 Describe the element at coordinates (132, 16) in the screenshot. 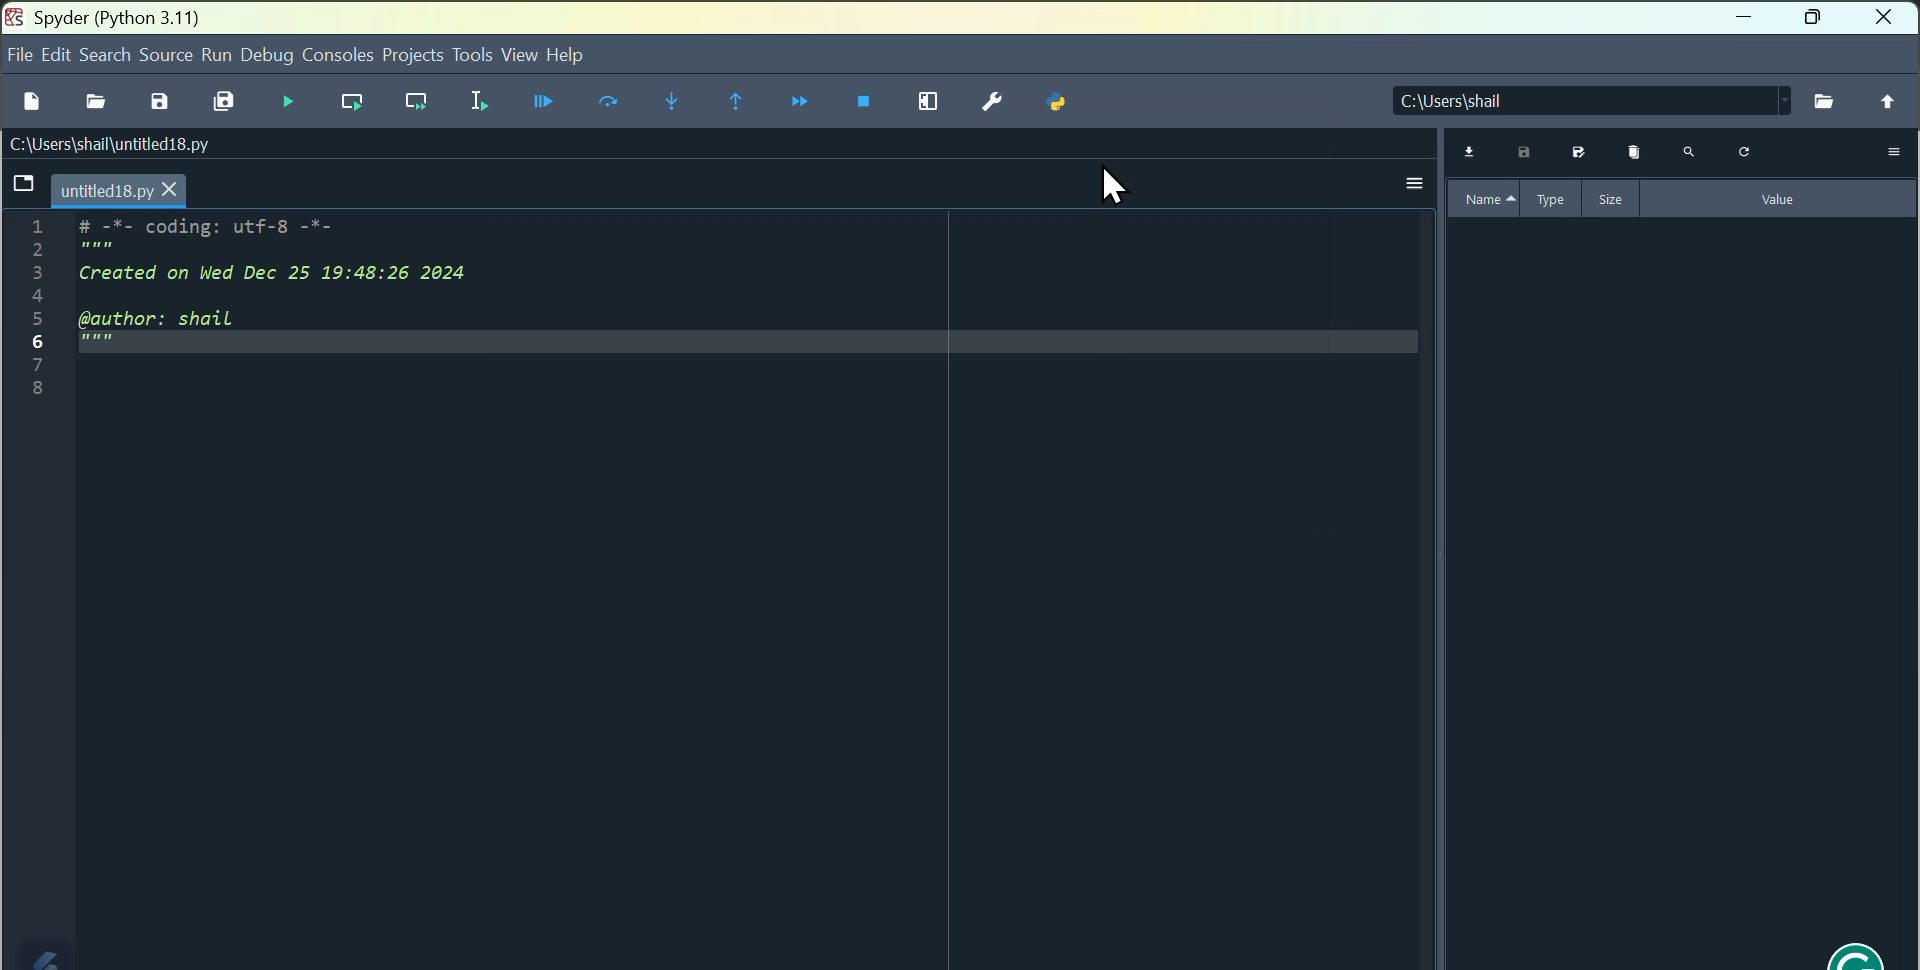

I see `Spyder python three point one` at that location.